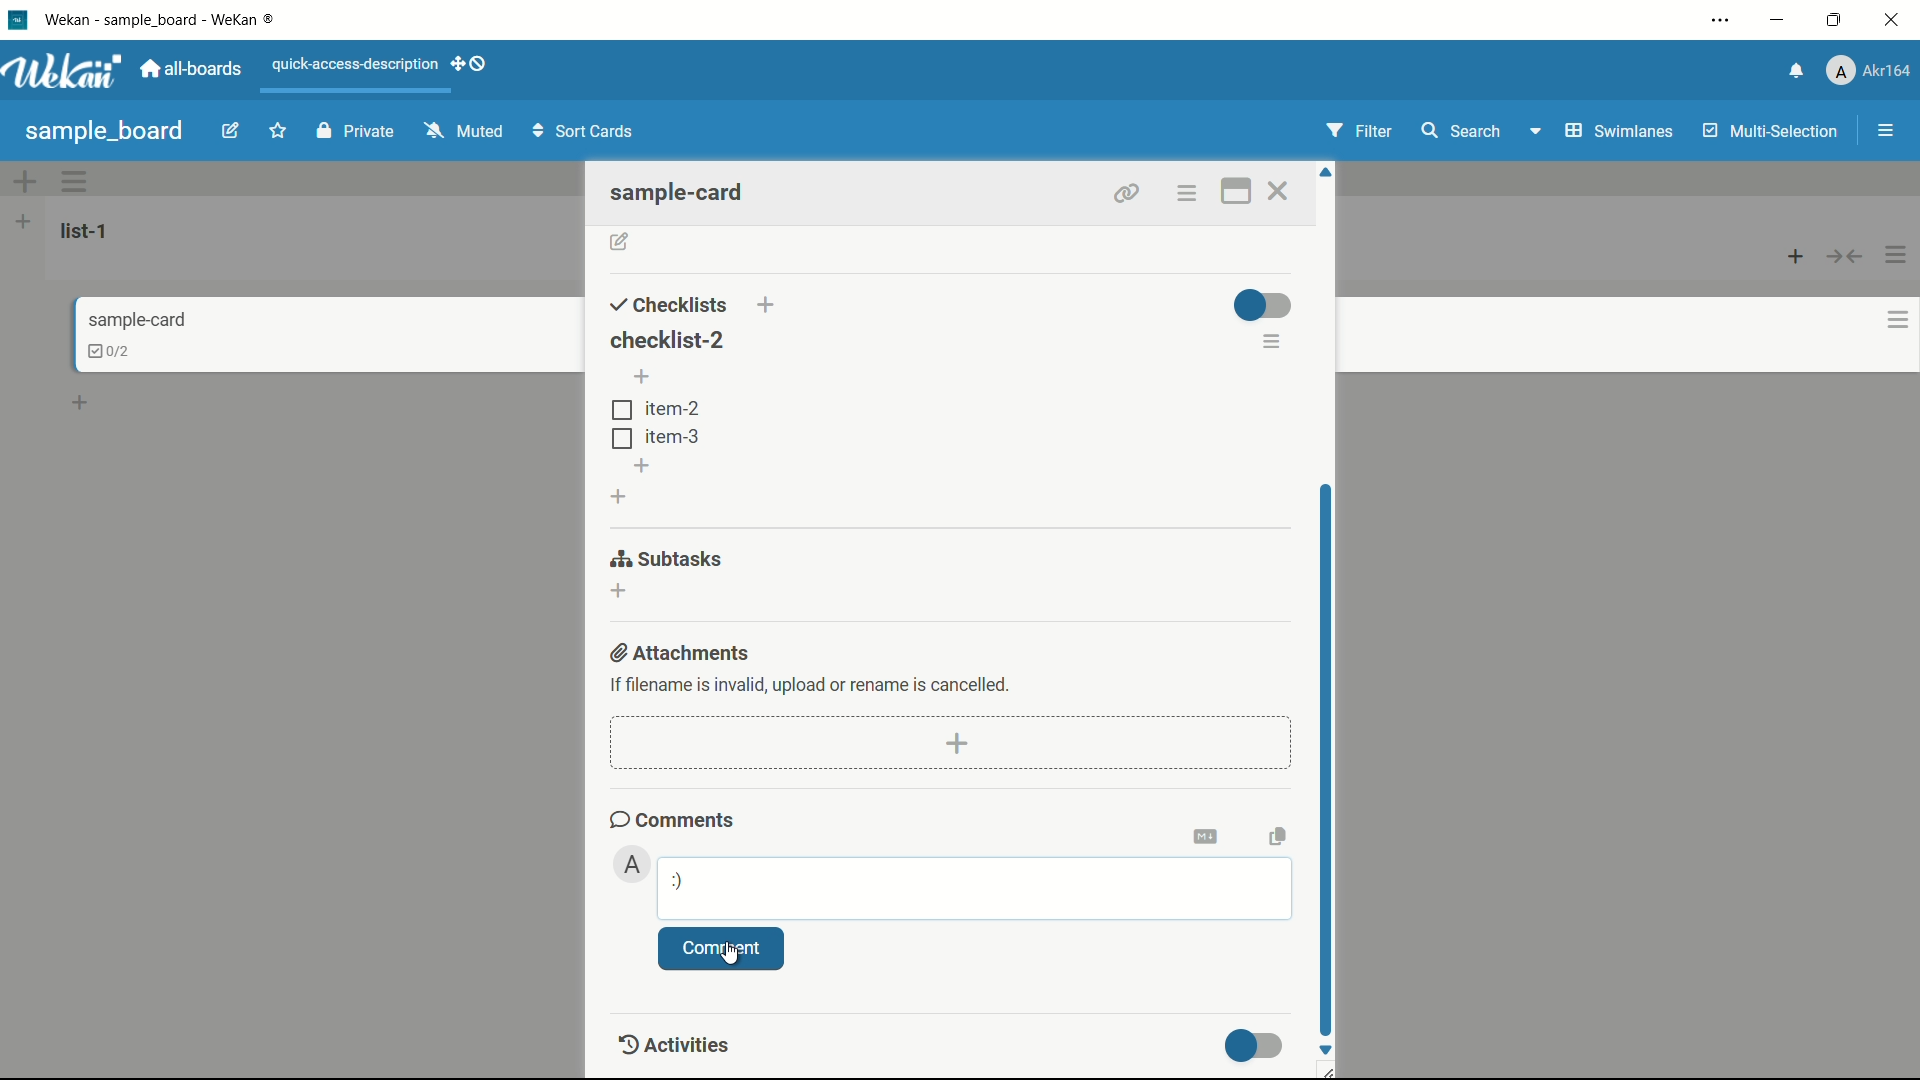 This screenshot has height=1080, width=1920. Describe the element at coordinates (655, 409) in the screenshot. I see `item-2` at that location.